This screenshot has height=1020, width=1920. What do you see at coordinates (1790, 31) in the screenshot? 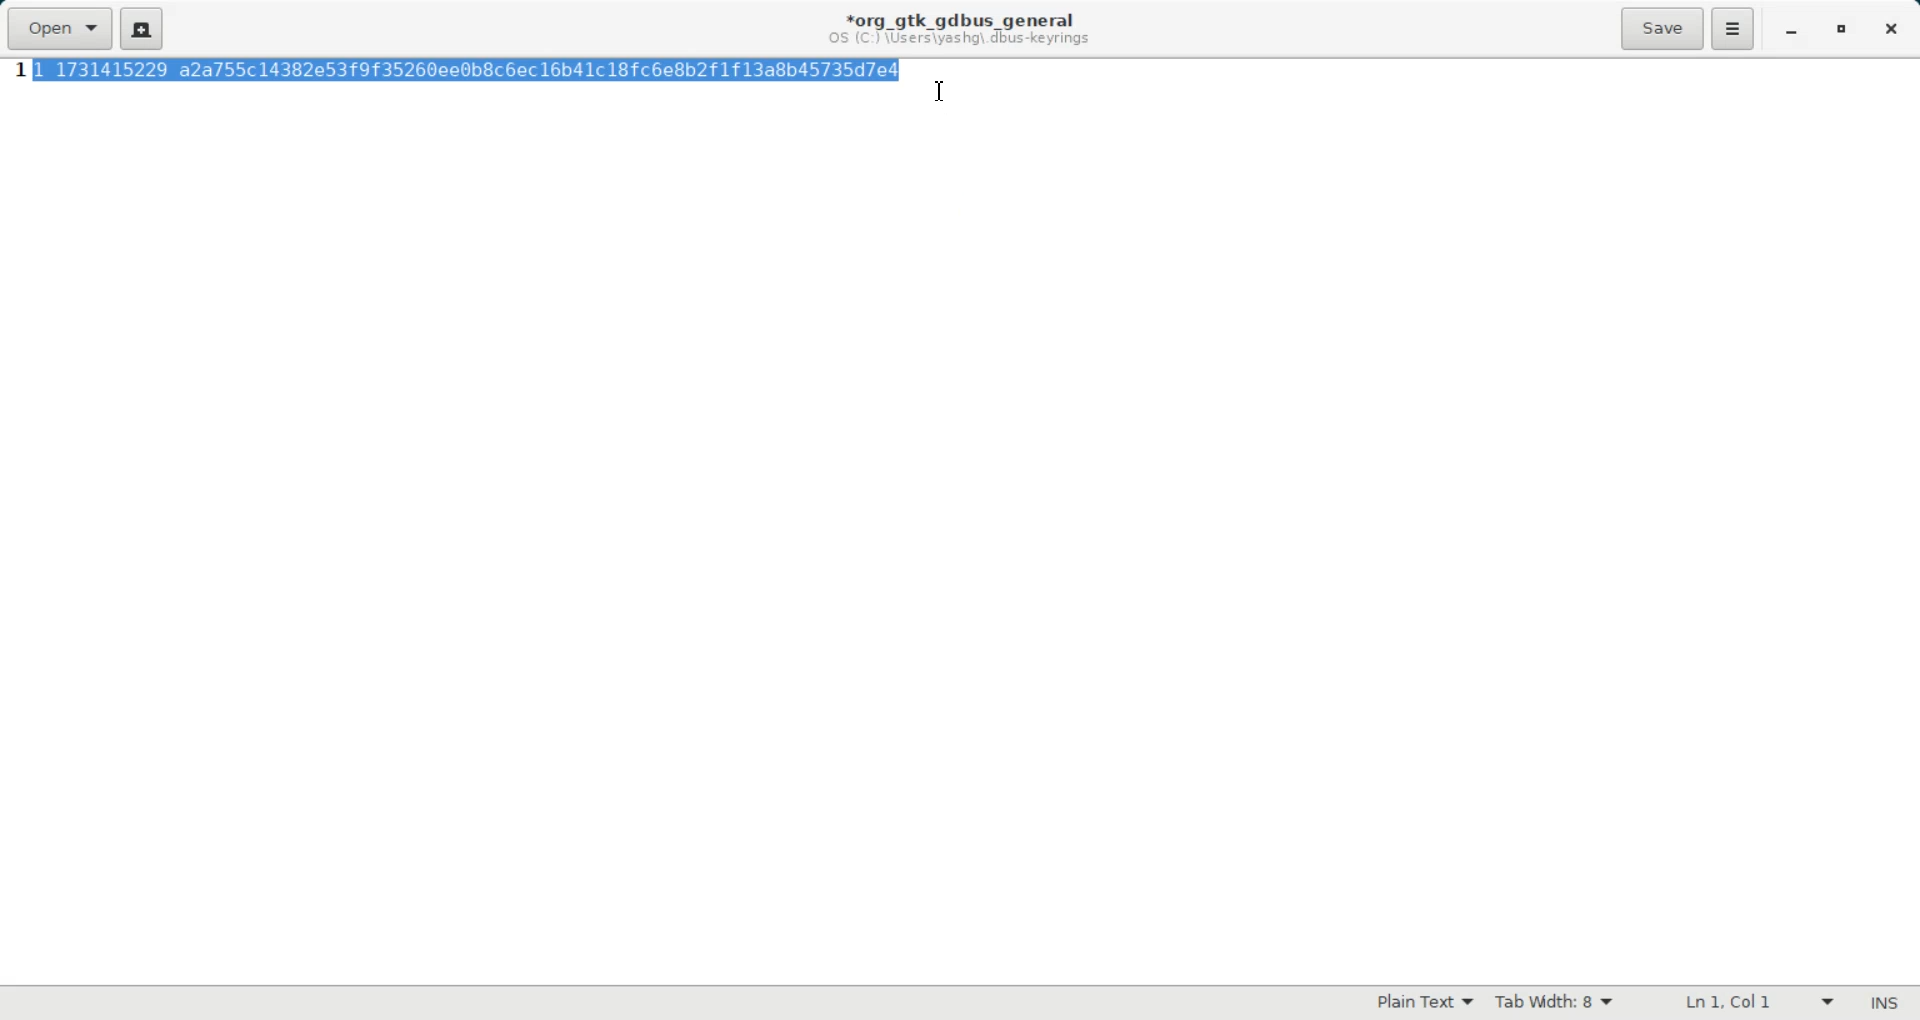
I see `Minimize` at bounding box center [1790, 31].